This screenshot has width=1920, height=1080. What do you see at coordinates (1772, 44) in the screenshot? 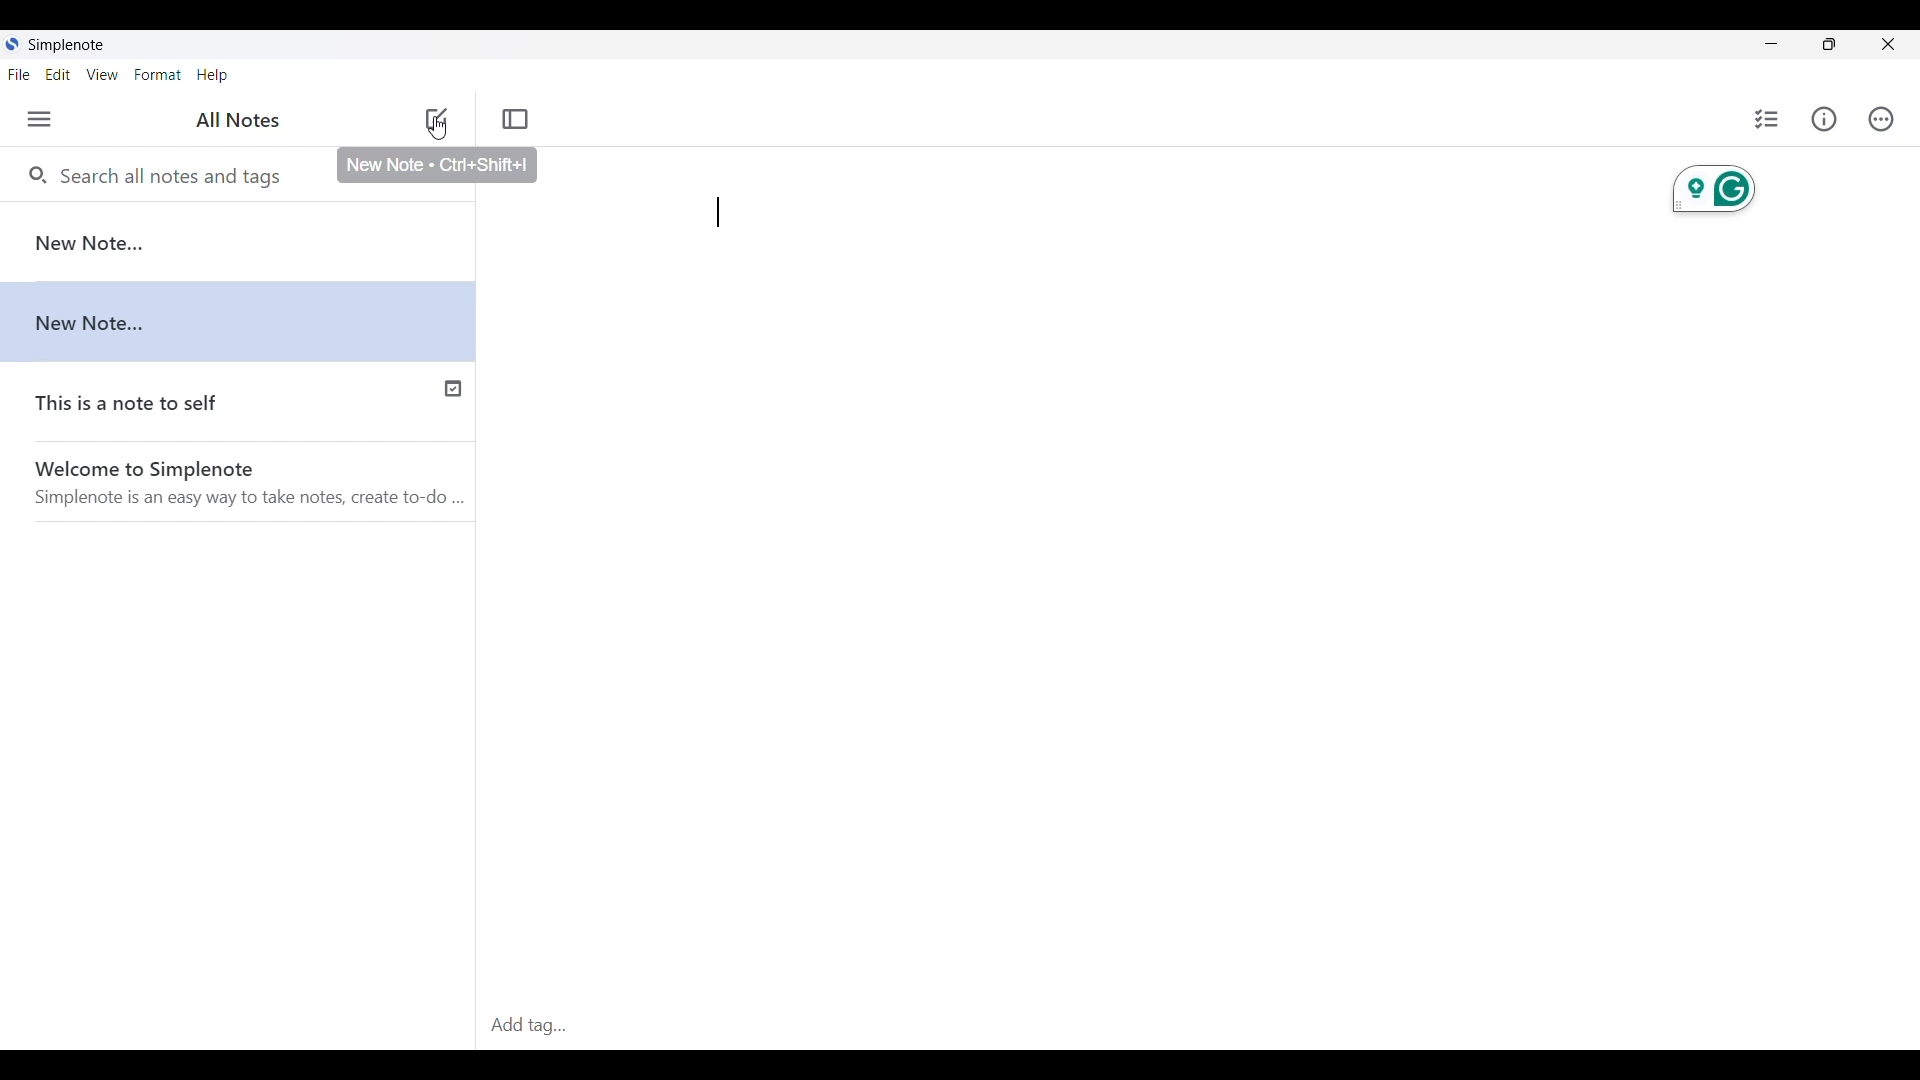
I see `Minimize` at bounding box center [1772, 44].